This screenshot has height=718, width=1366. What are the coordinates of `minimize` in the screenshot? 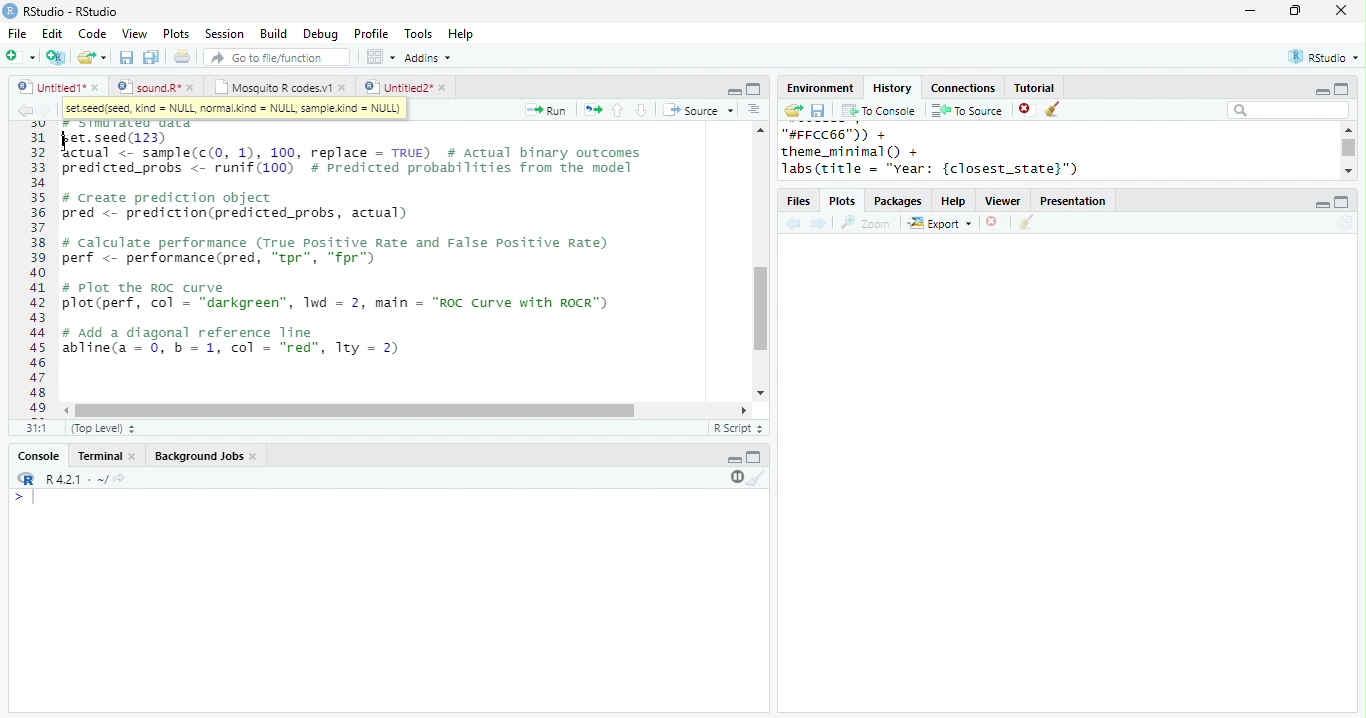 It's located at (1321, 205).